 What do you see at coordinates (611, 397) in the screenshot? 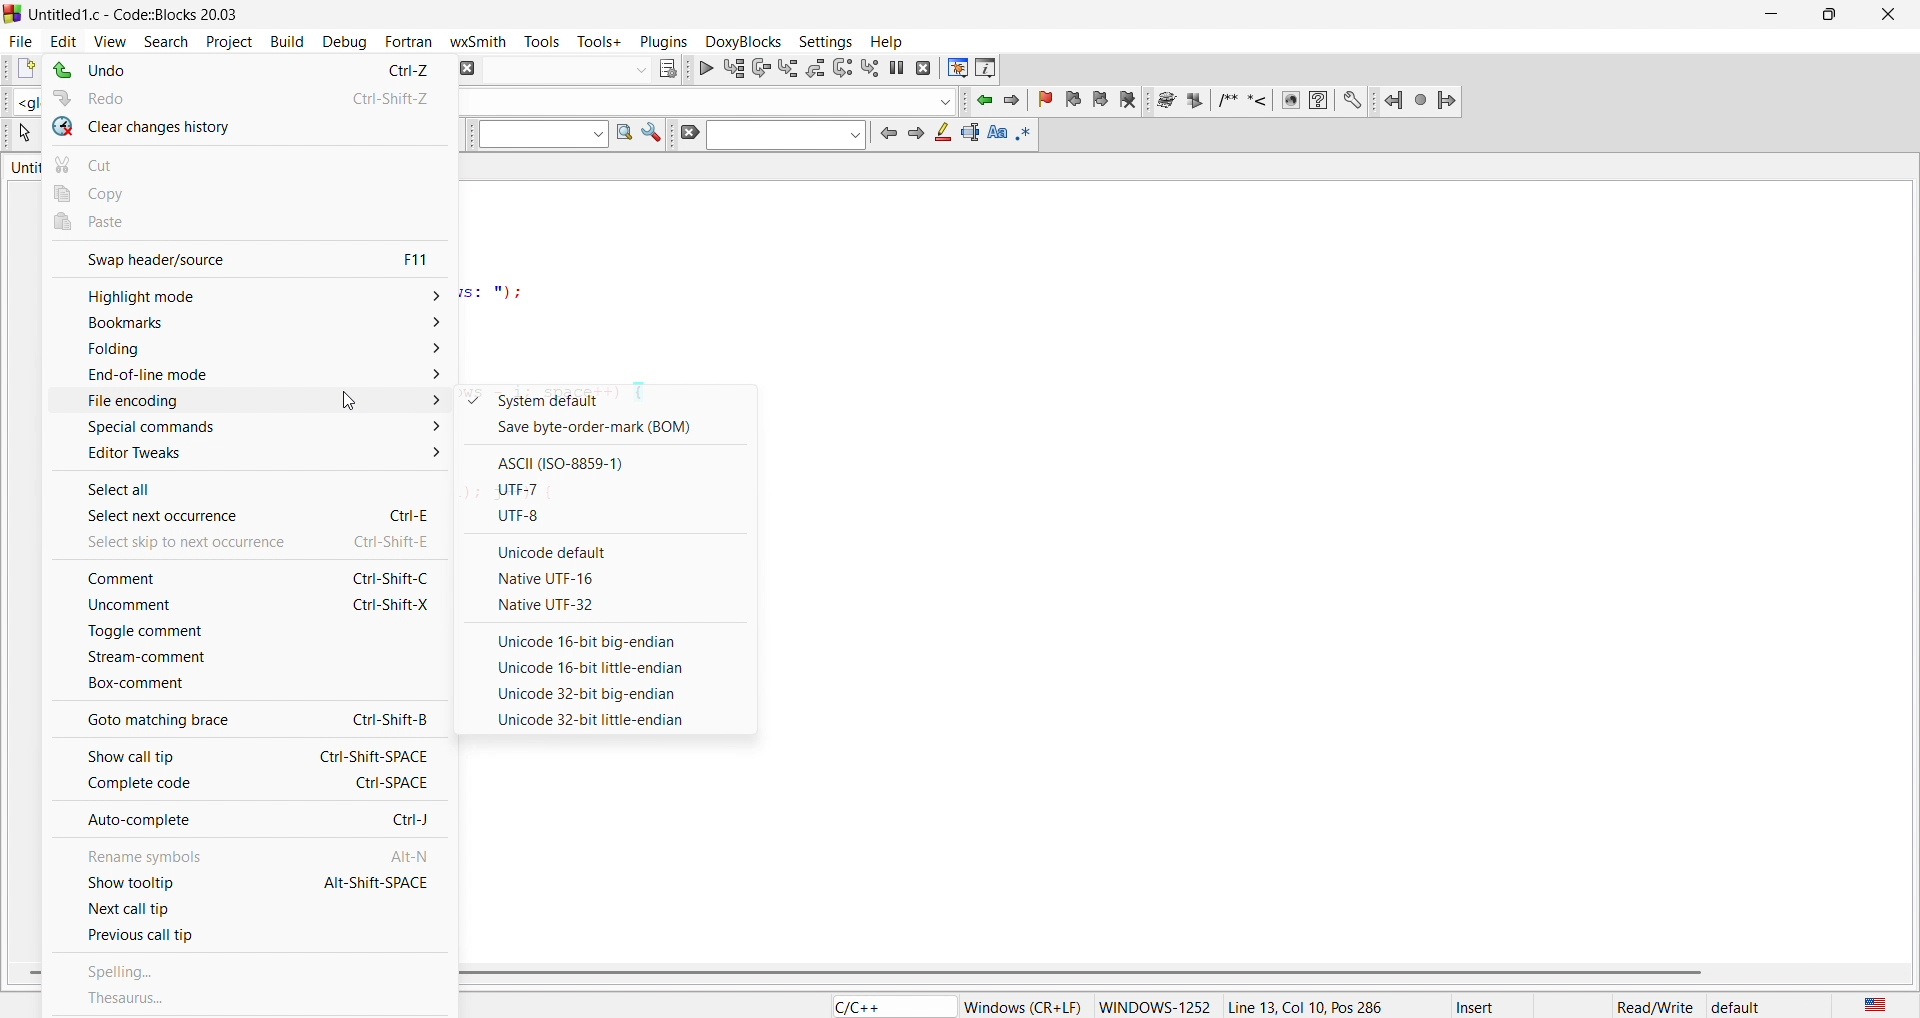
I see `system default` at bounding box center [611, 397].